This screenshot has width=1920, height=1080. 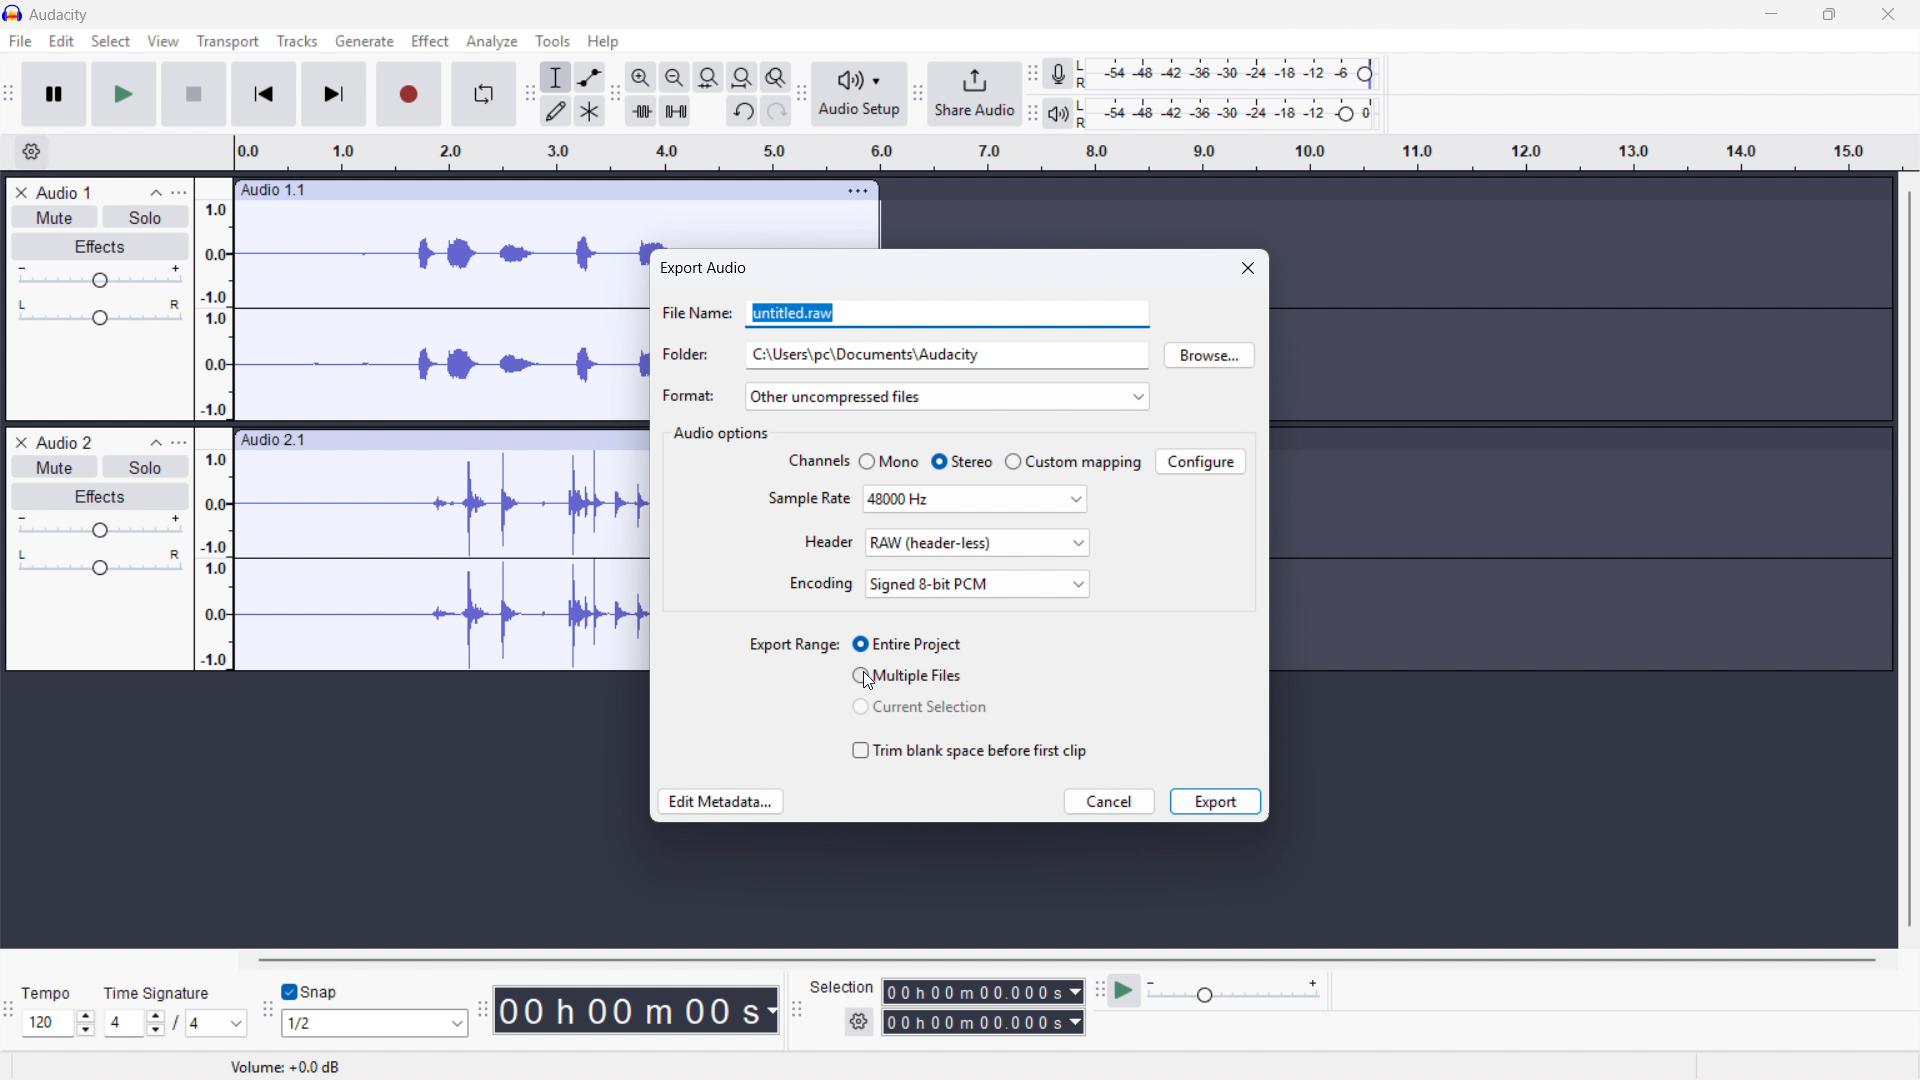 What do you see at coordinates (179, 192) in the screenshot?
I see `Track control panel menu` at bounding box center [179, 192].